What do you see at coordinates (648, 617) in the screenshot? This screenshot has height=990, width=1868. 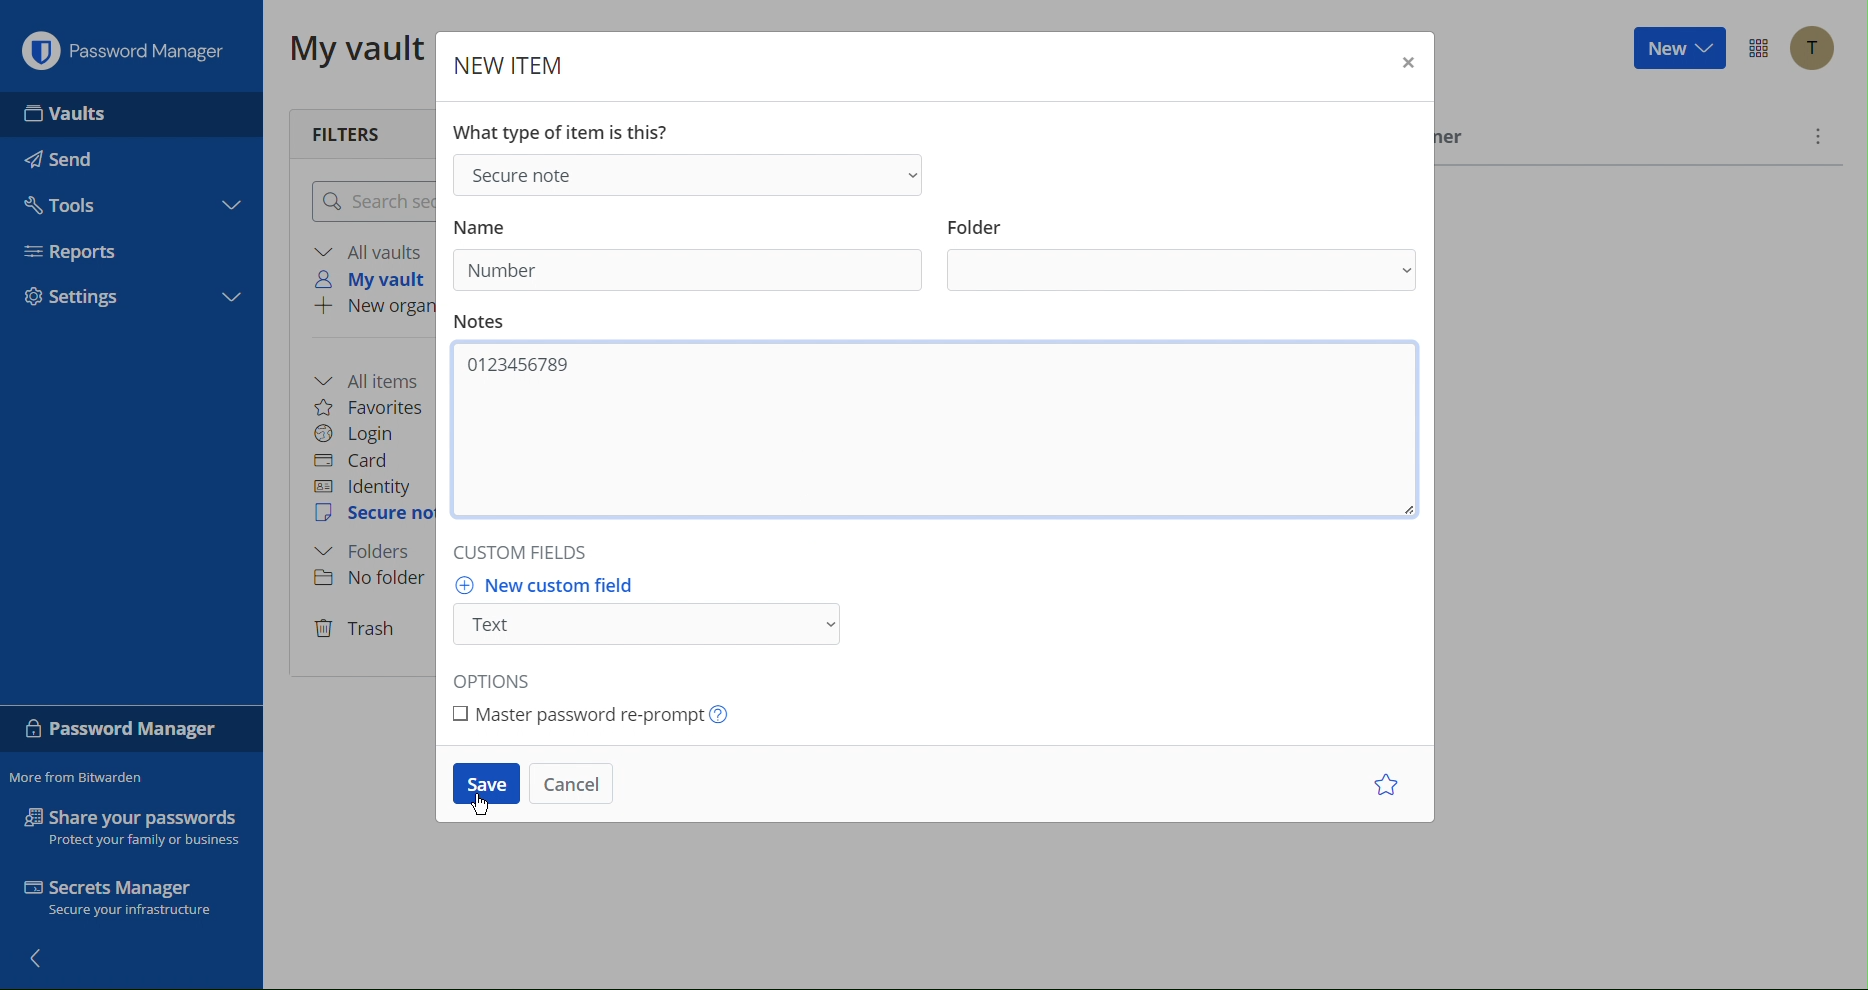 I see `New custom field` at bounding box center [648, 617].